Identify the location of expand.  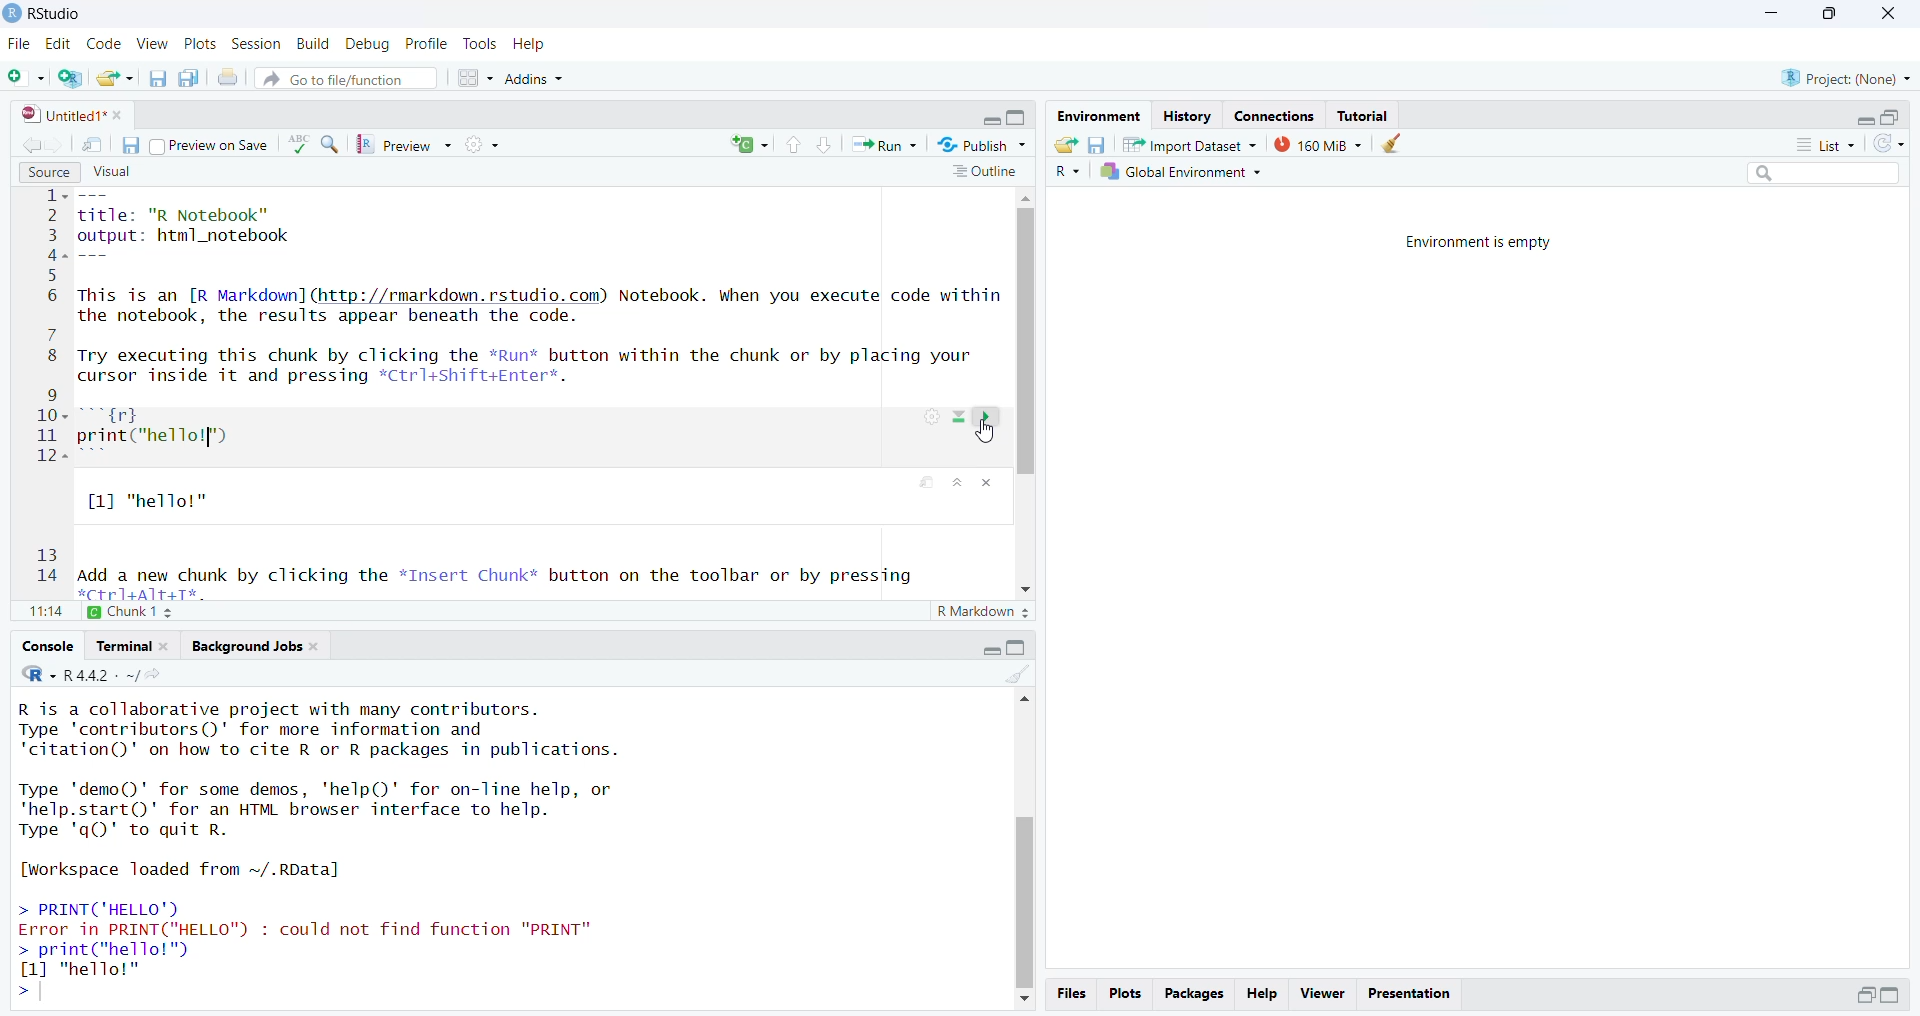
(1865, 120).